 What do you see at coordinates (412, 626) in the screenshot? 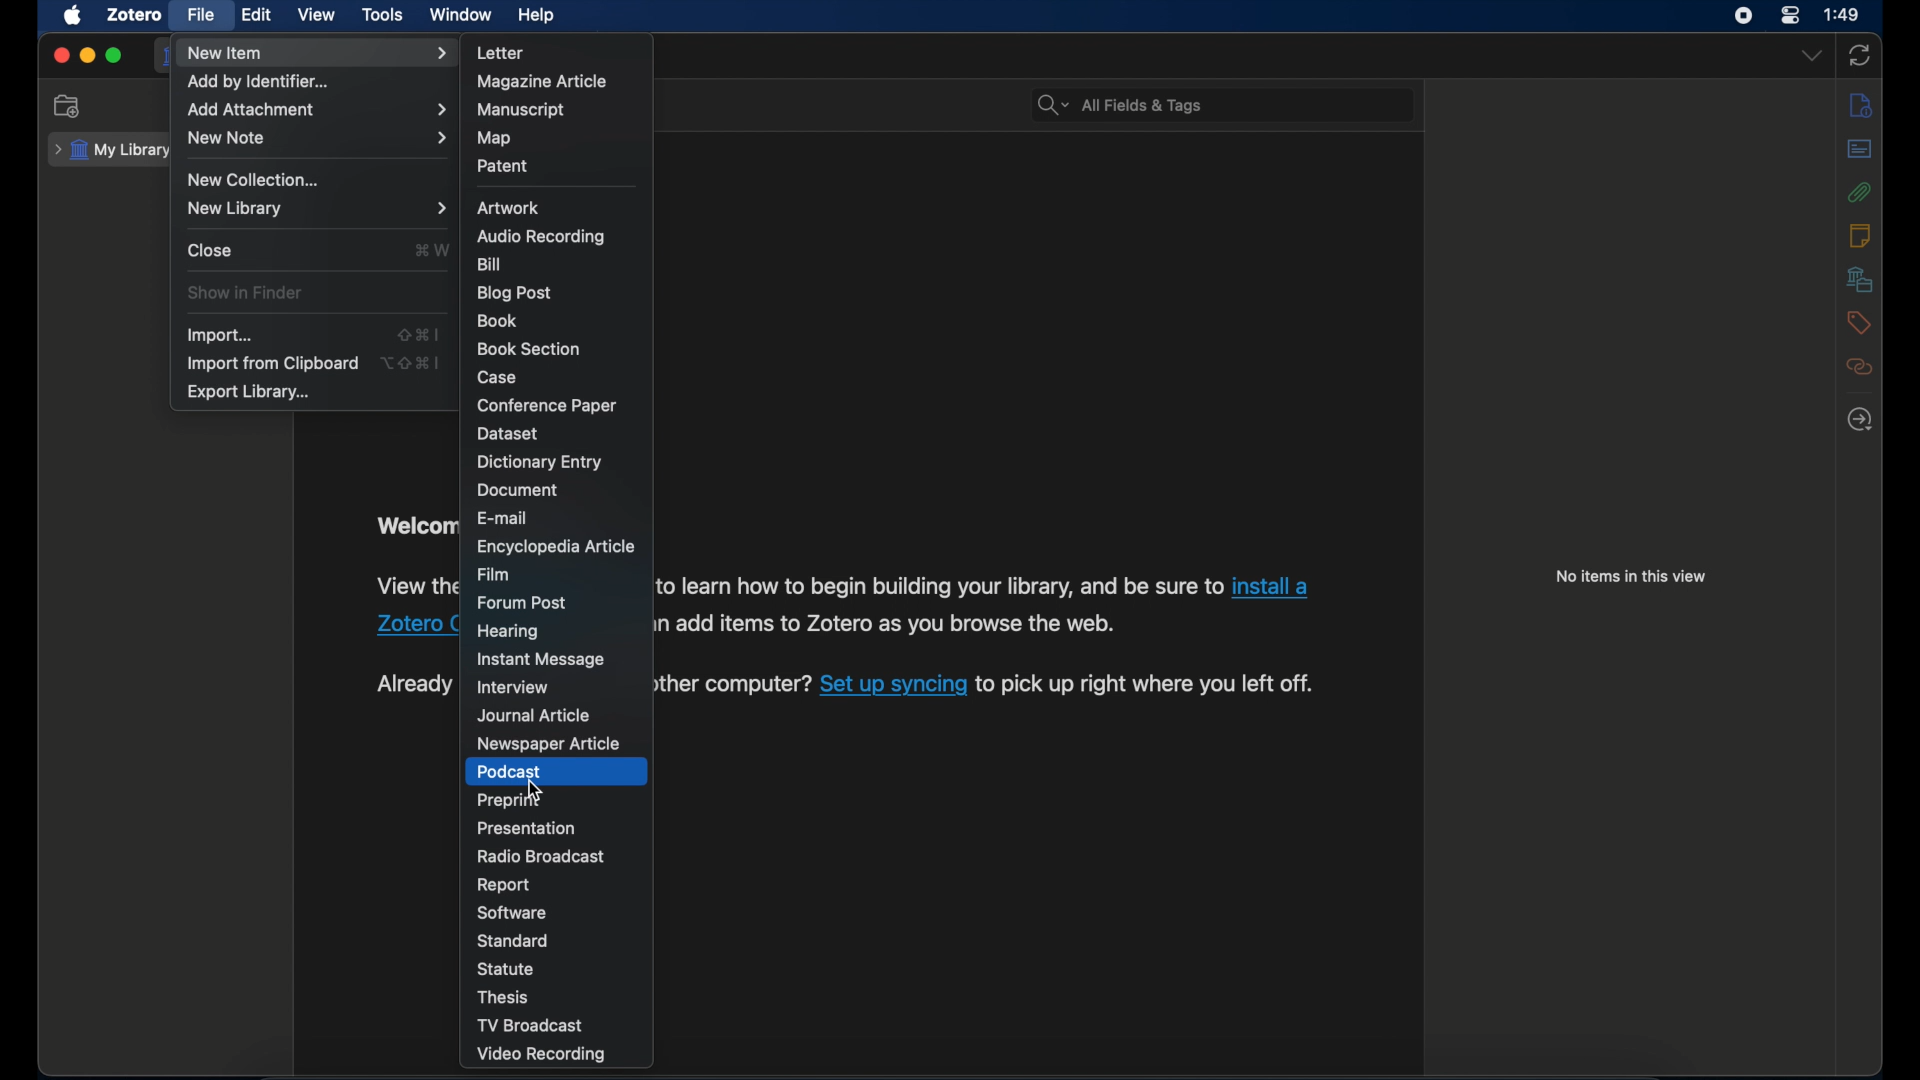
I see `Zotero ` at bounding box center [412, 626].